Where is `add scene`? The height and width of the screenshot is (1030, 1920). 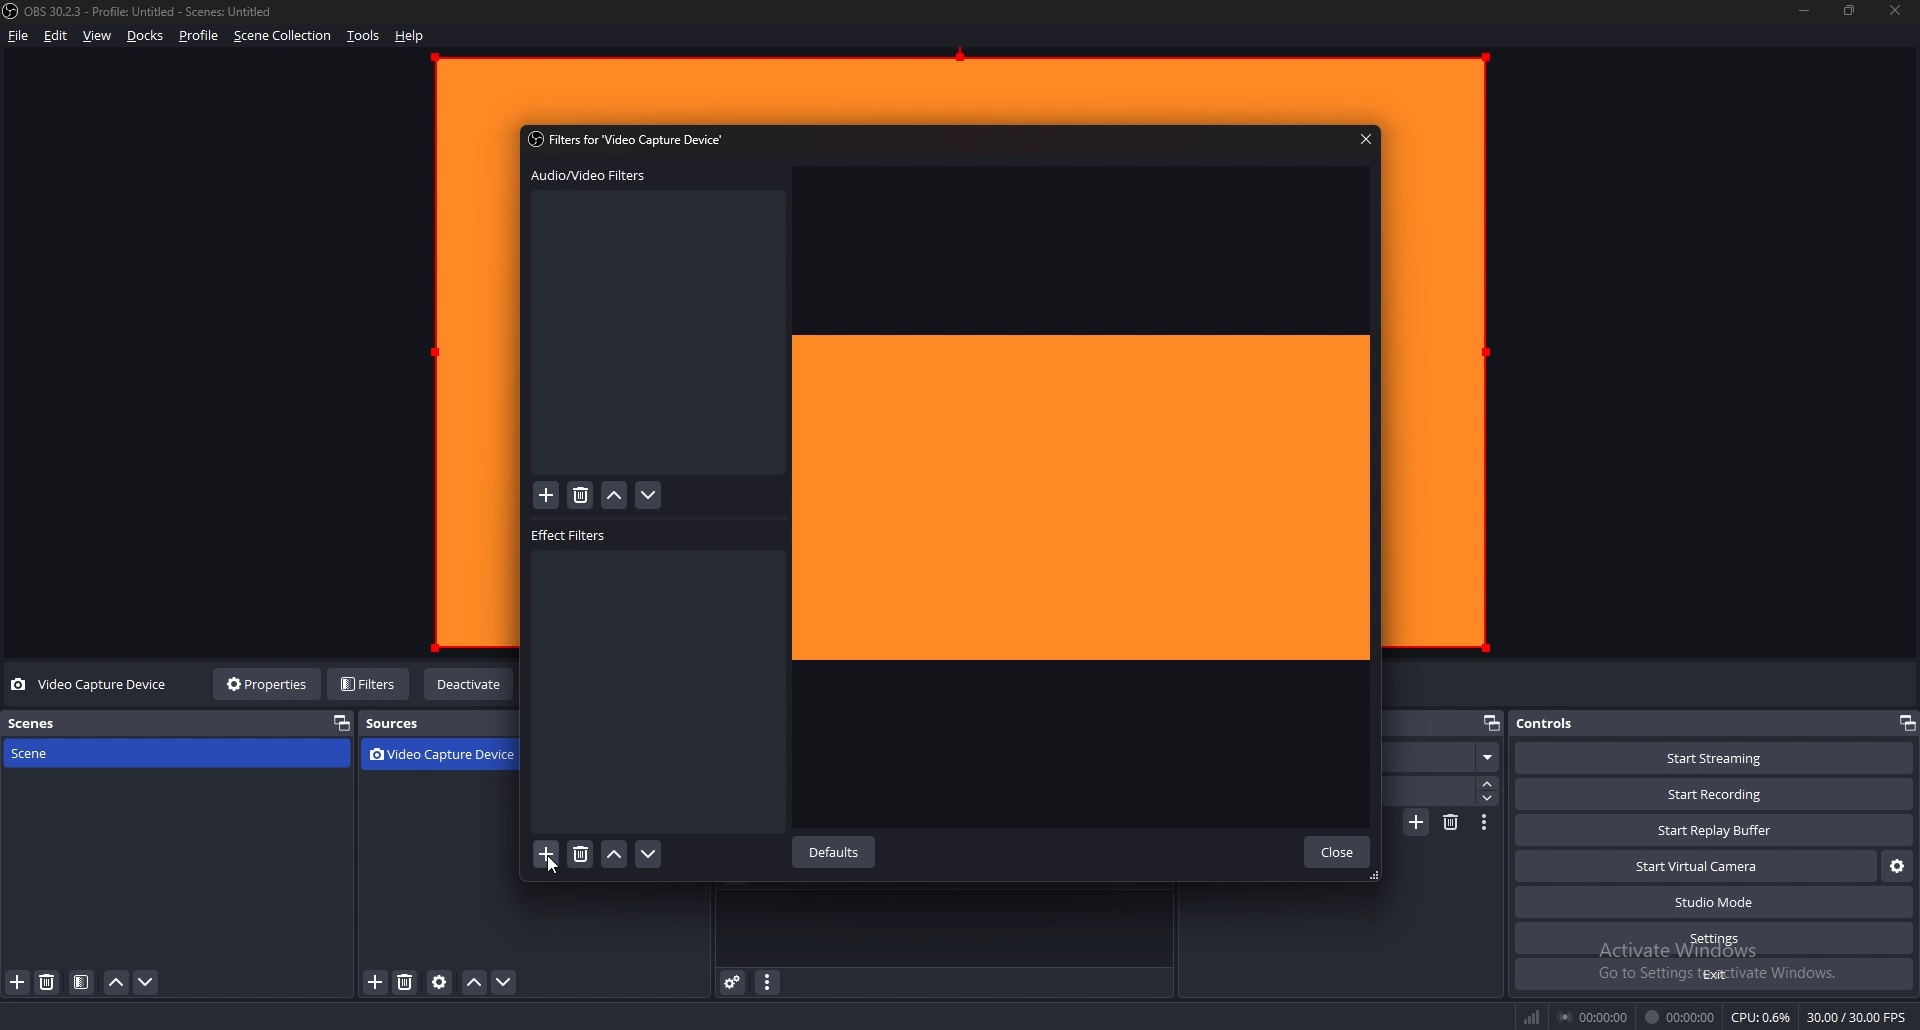
add scene is located at coordinates (18, 983).